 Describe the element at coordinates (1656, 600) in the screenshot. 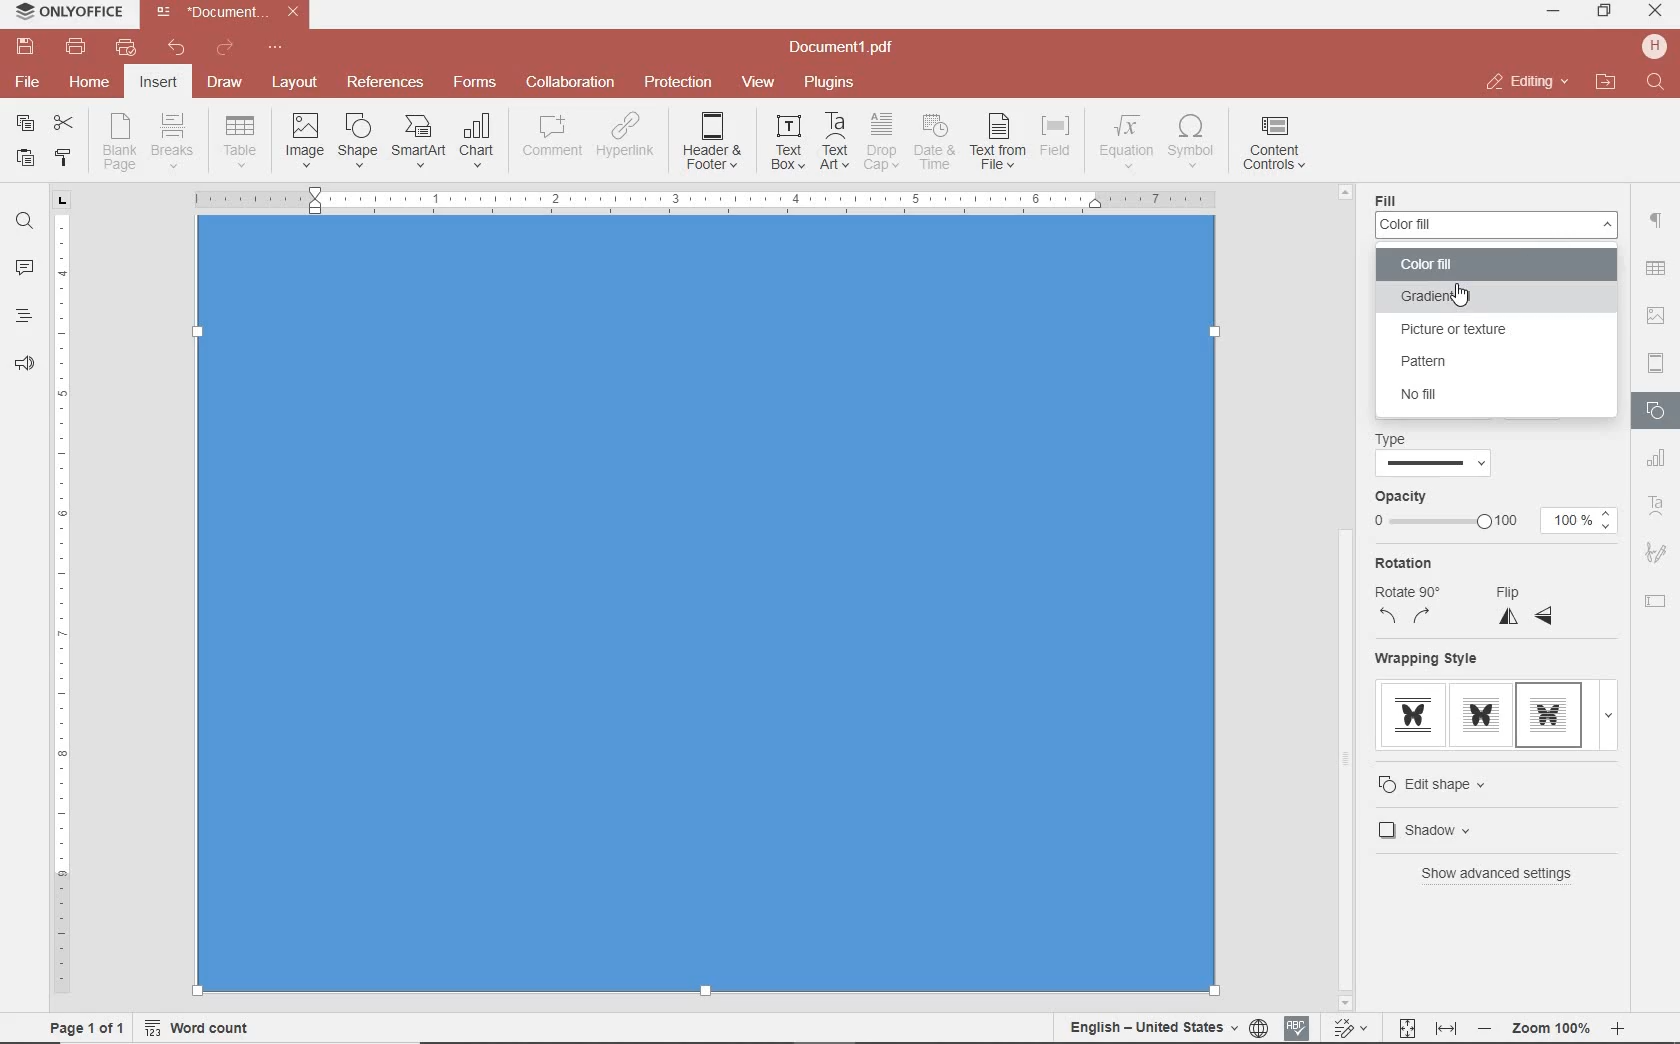

I see `TEXT FIELD` at that location.